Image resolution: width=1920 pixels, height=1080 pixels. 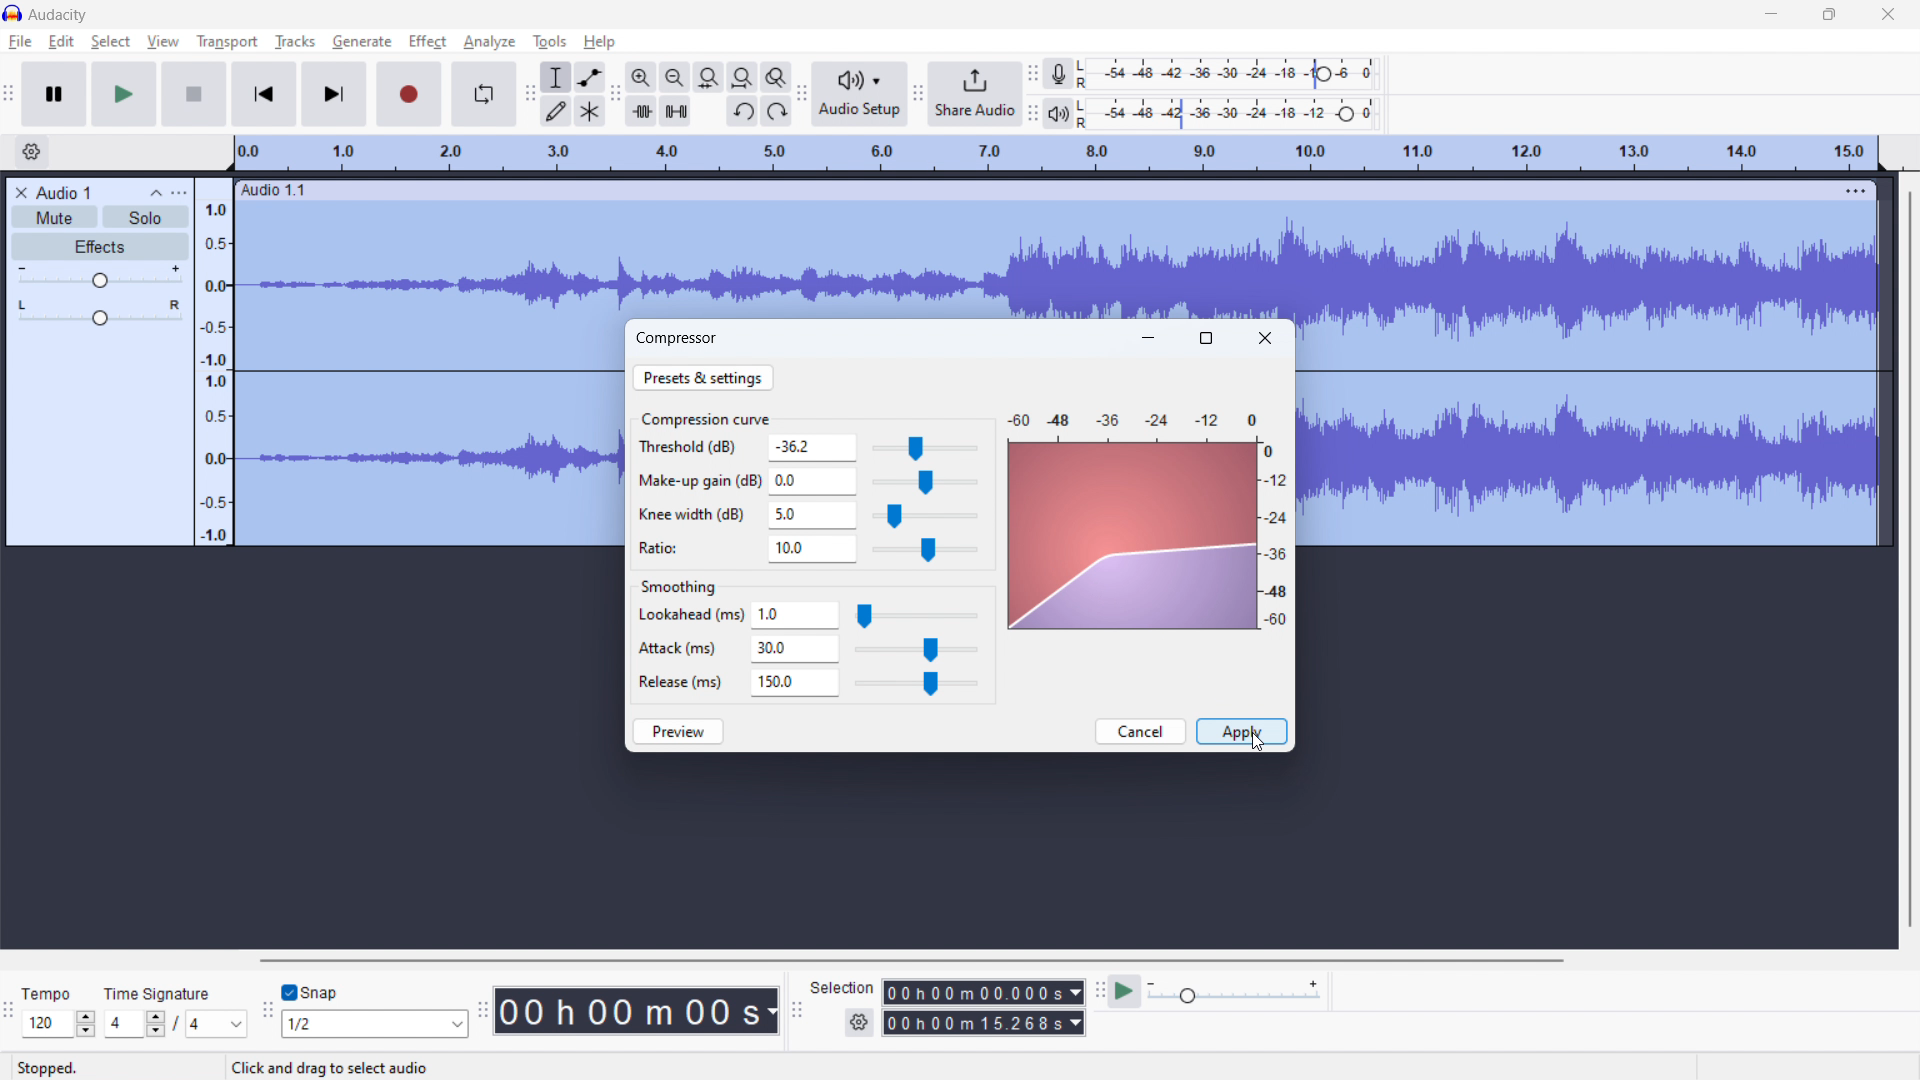 I want to click on settings, so click(x=858, y=1023).